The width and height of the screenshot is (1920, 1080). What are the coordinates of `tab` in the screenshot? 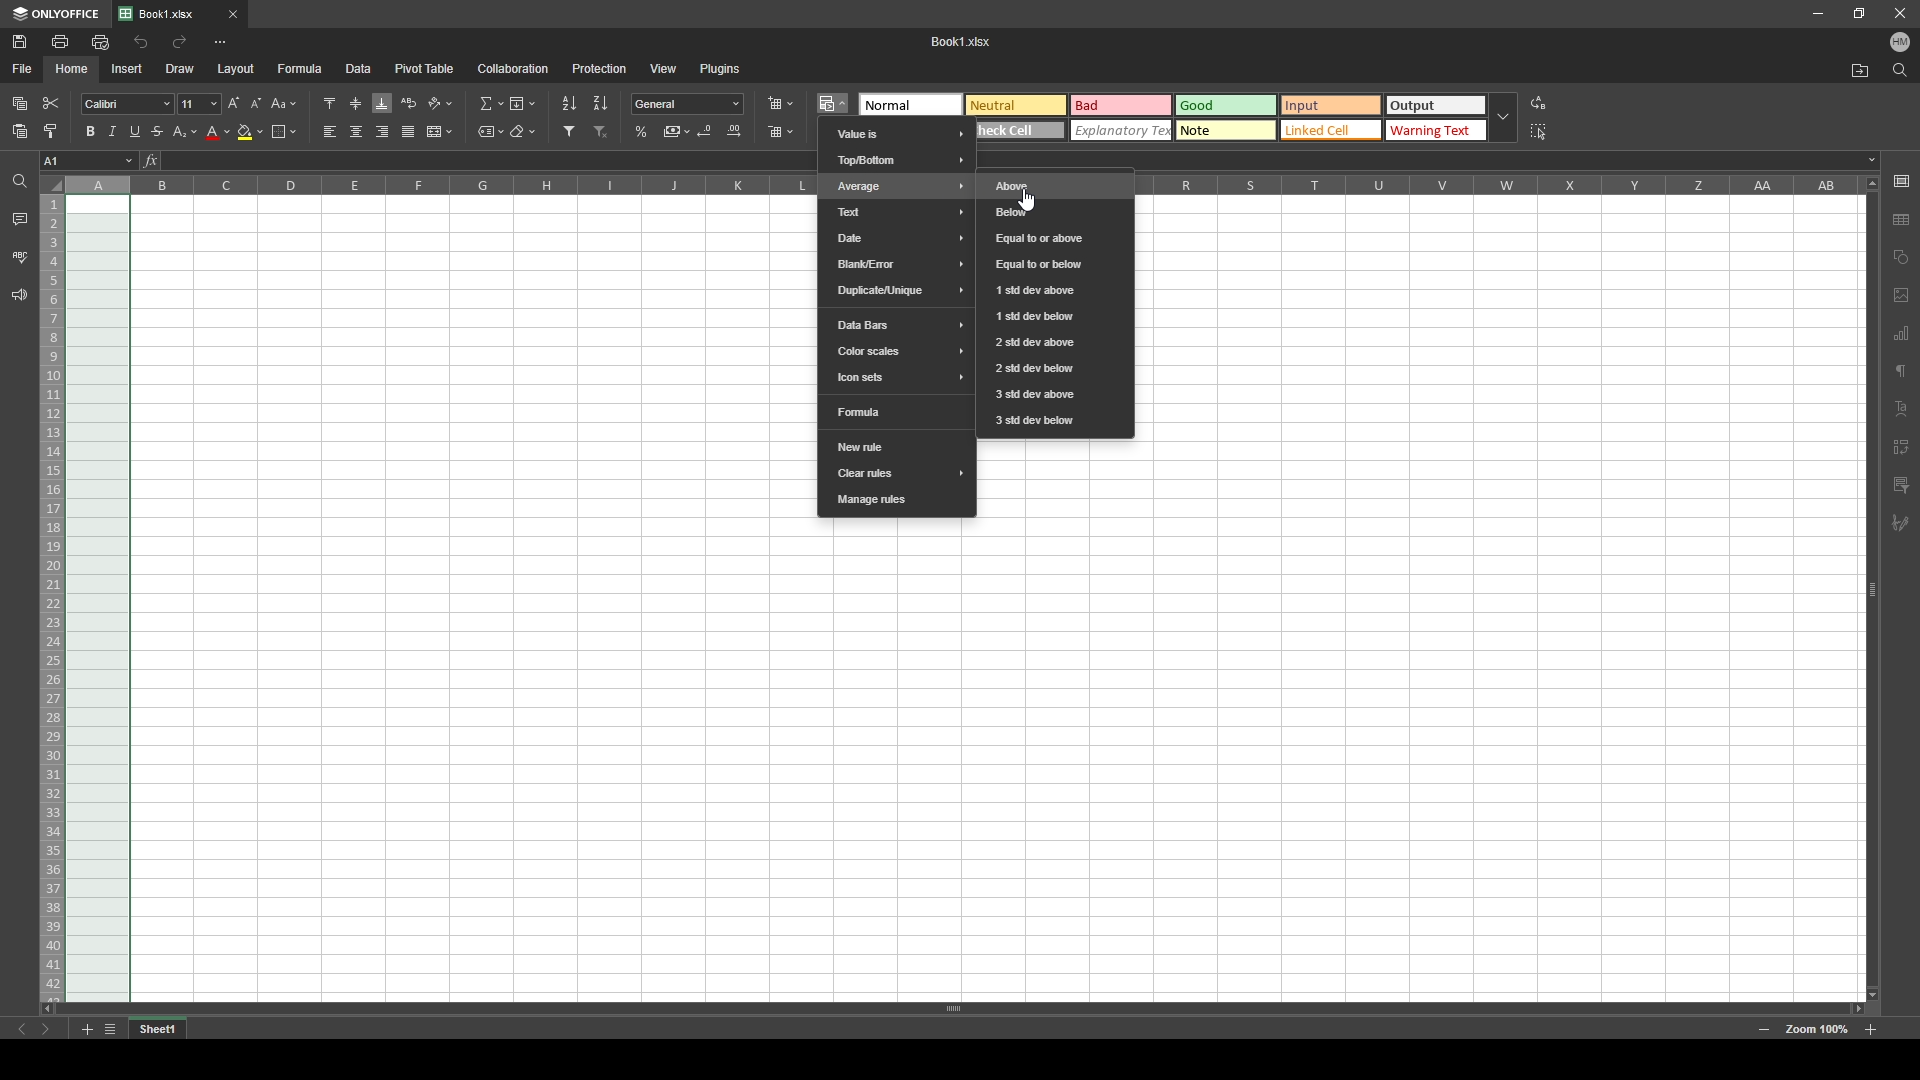 It's located at (167, 15).